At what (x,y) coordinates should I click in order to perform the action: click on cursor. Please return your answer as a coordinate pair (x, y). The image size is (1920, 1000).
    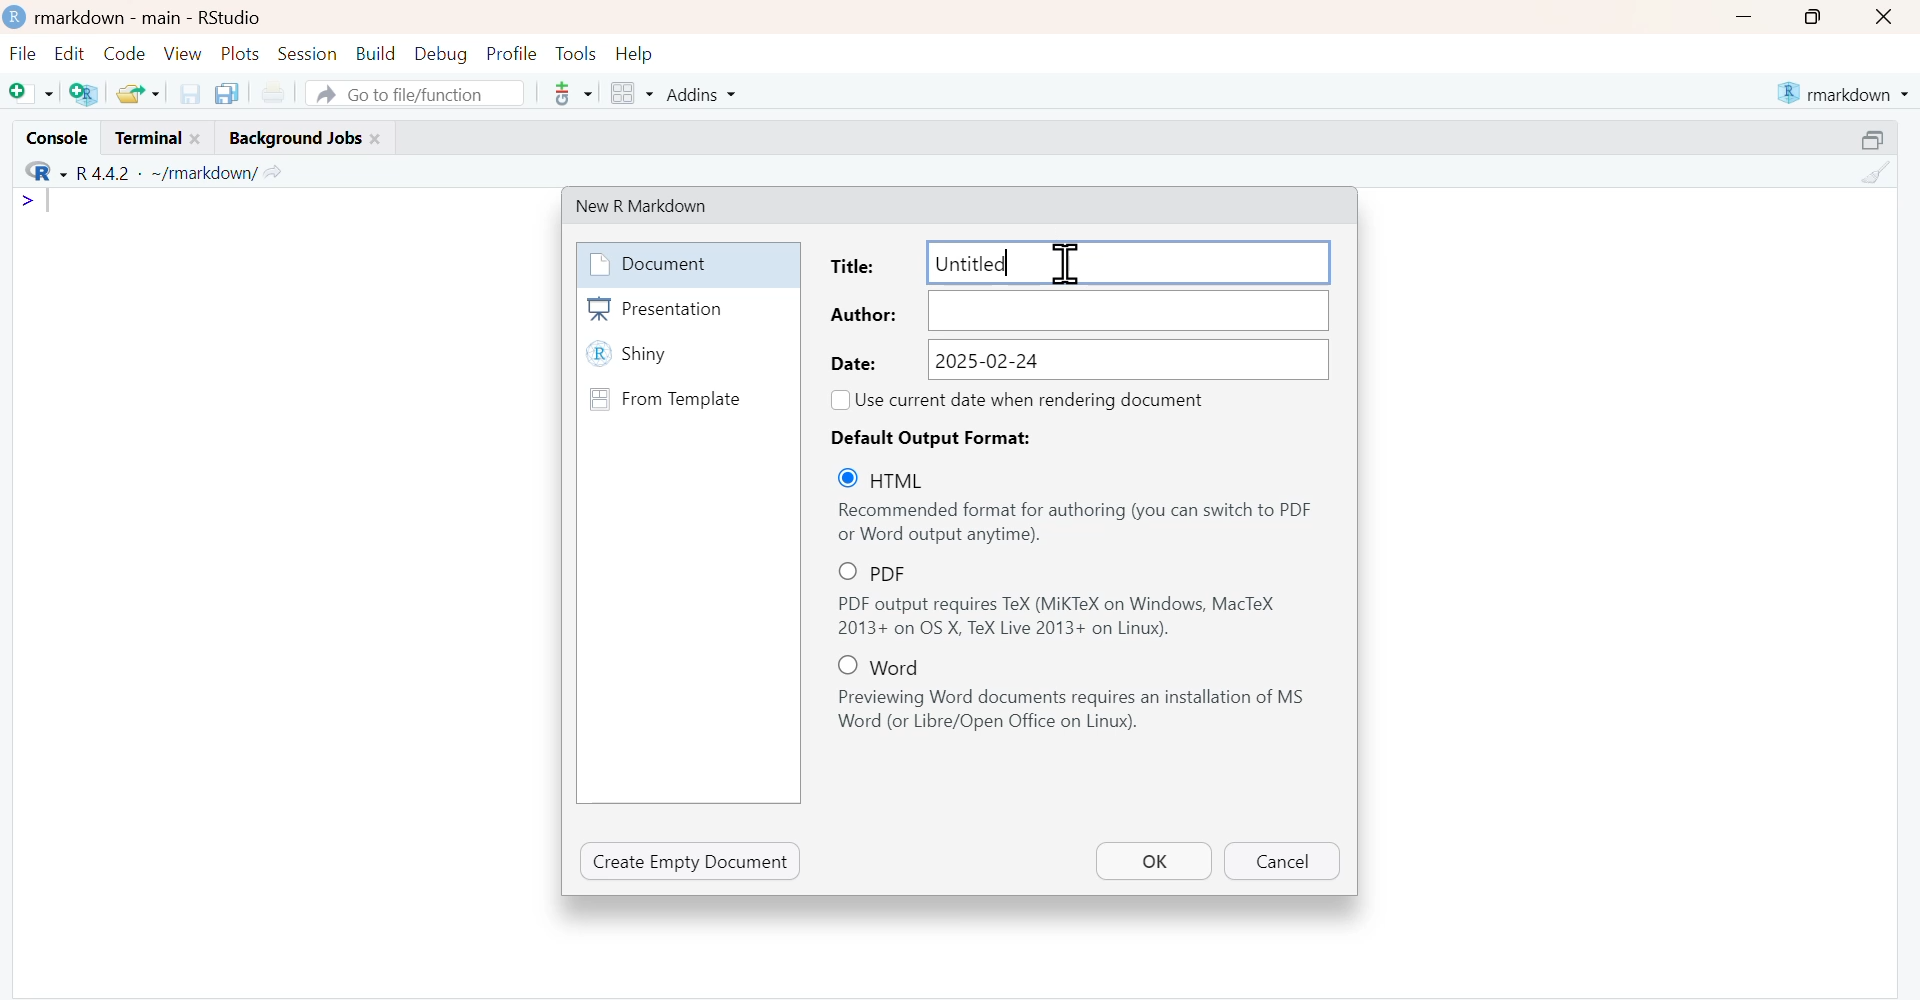
    Looking at the image, I should click on (1062, 261).